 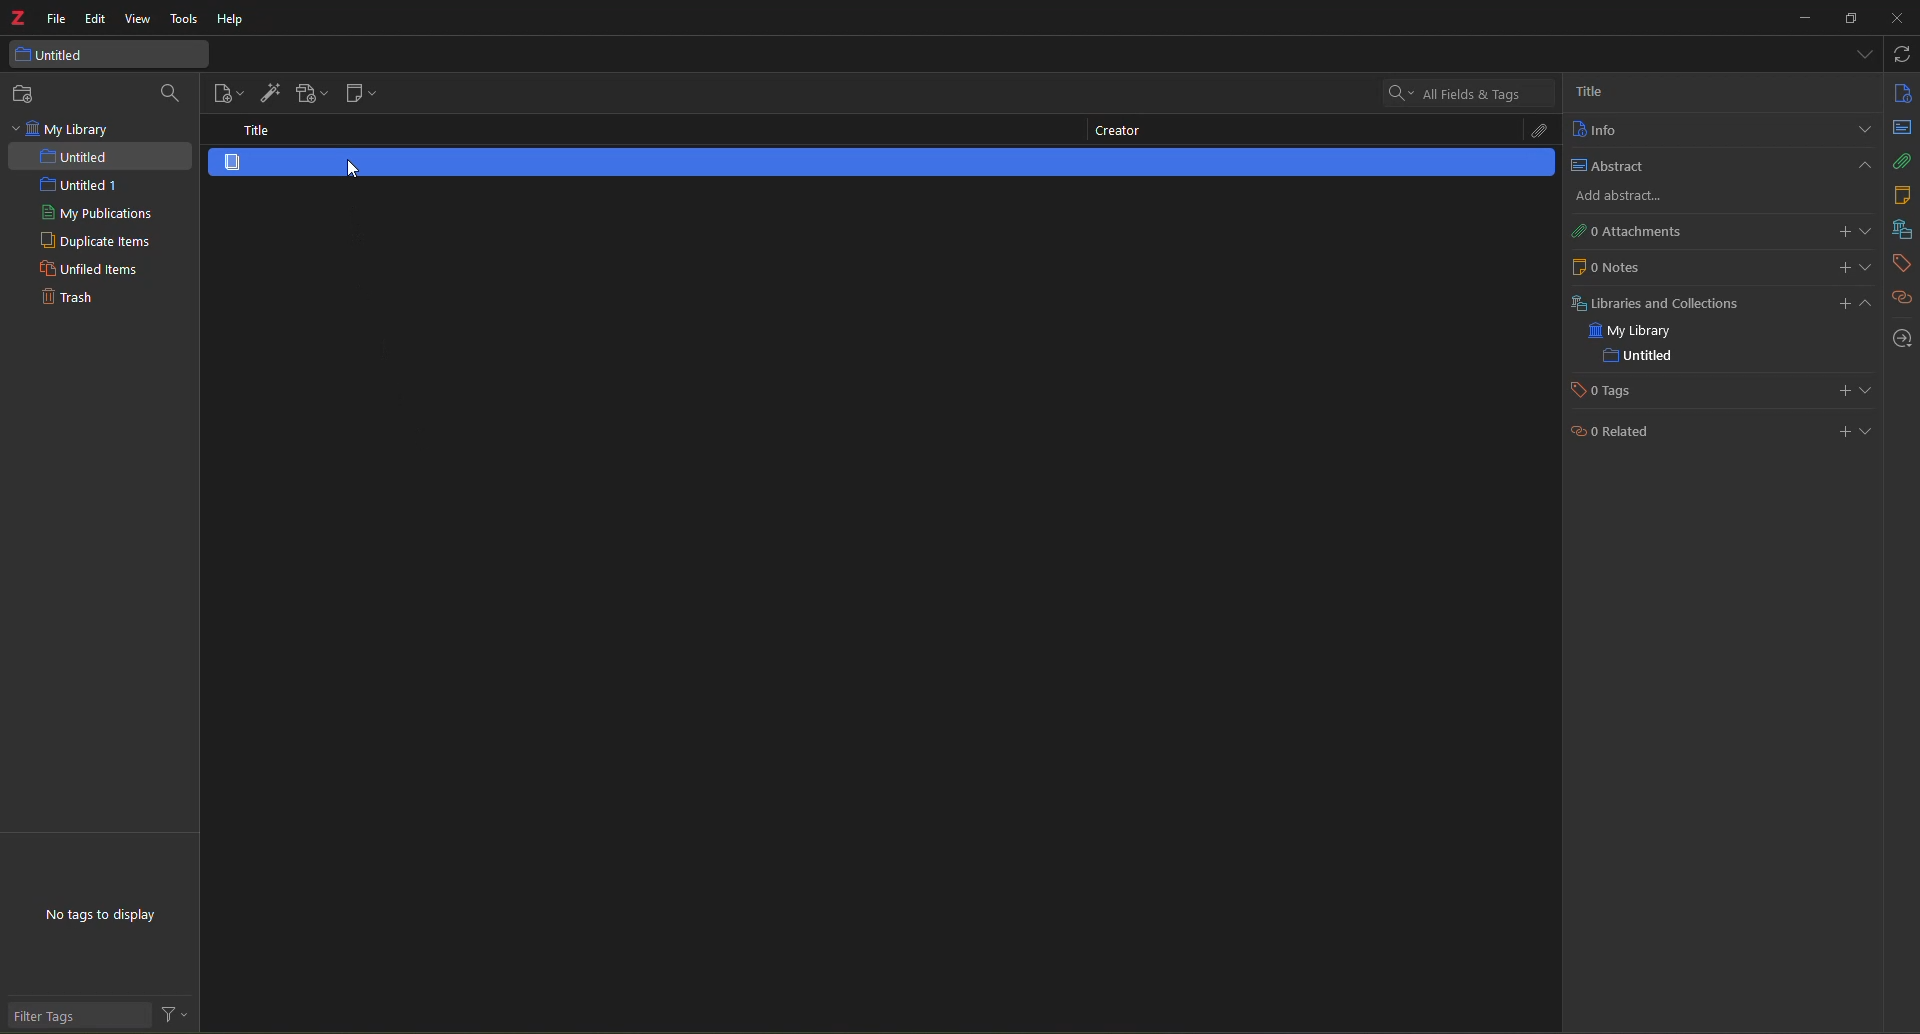 What do you see at coordinates (1842, 232) in the screenshot?
I see `add` at bounding box center [1842, 232].